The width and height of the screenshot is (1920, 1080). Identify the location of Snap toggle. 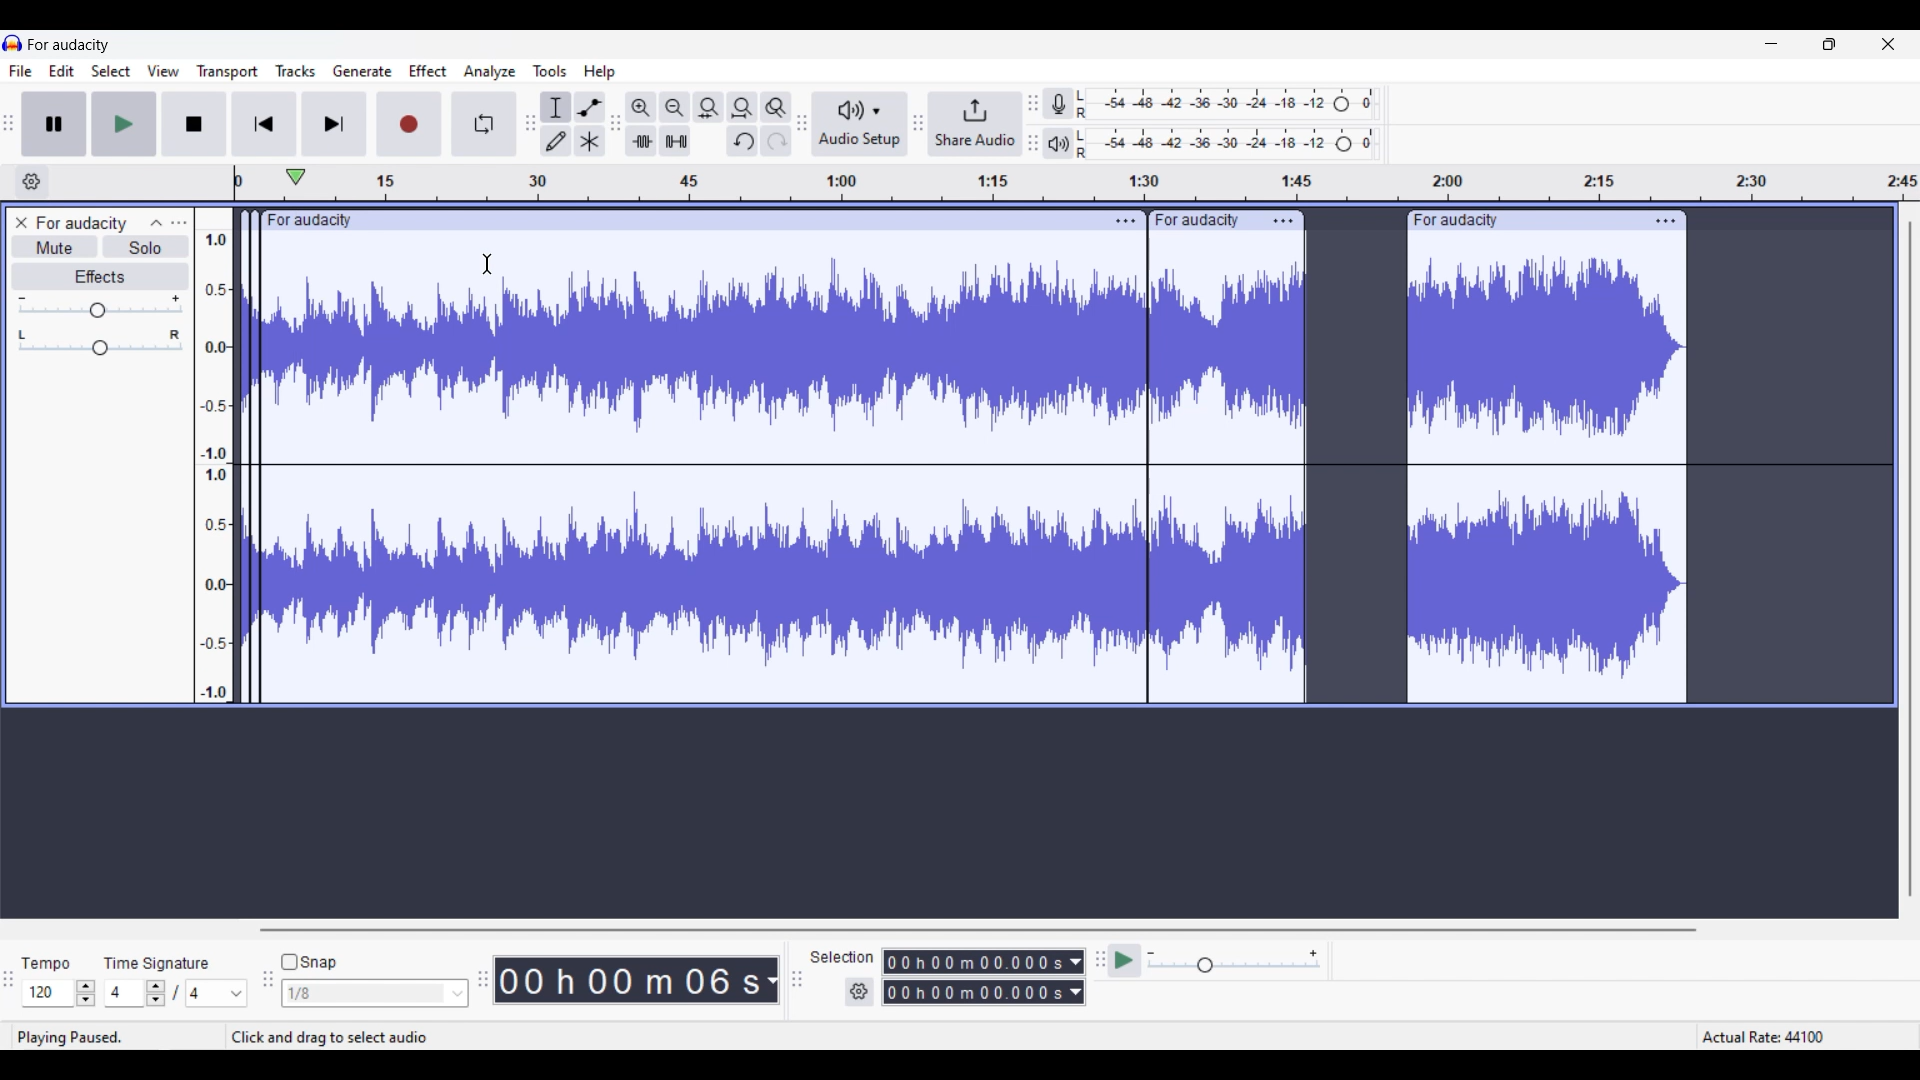
(308, 962).